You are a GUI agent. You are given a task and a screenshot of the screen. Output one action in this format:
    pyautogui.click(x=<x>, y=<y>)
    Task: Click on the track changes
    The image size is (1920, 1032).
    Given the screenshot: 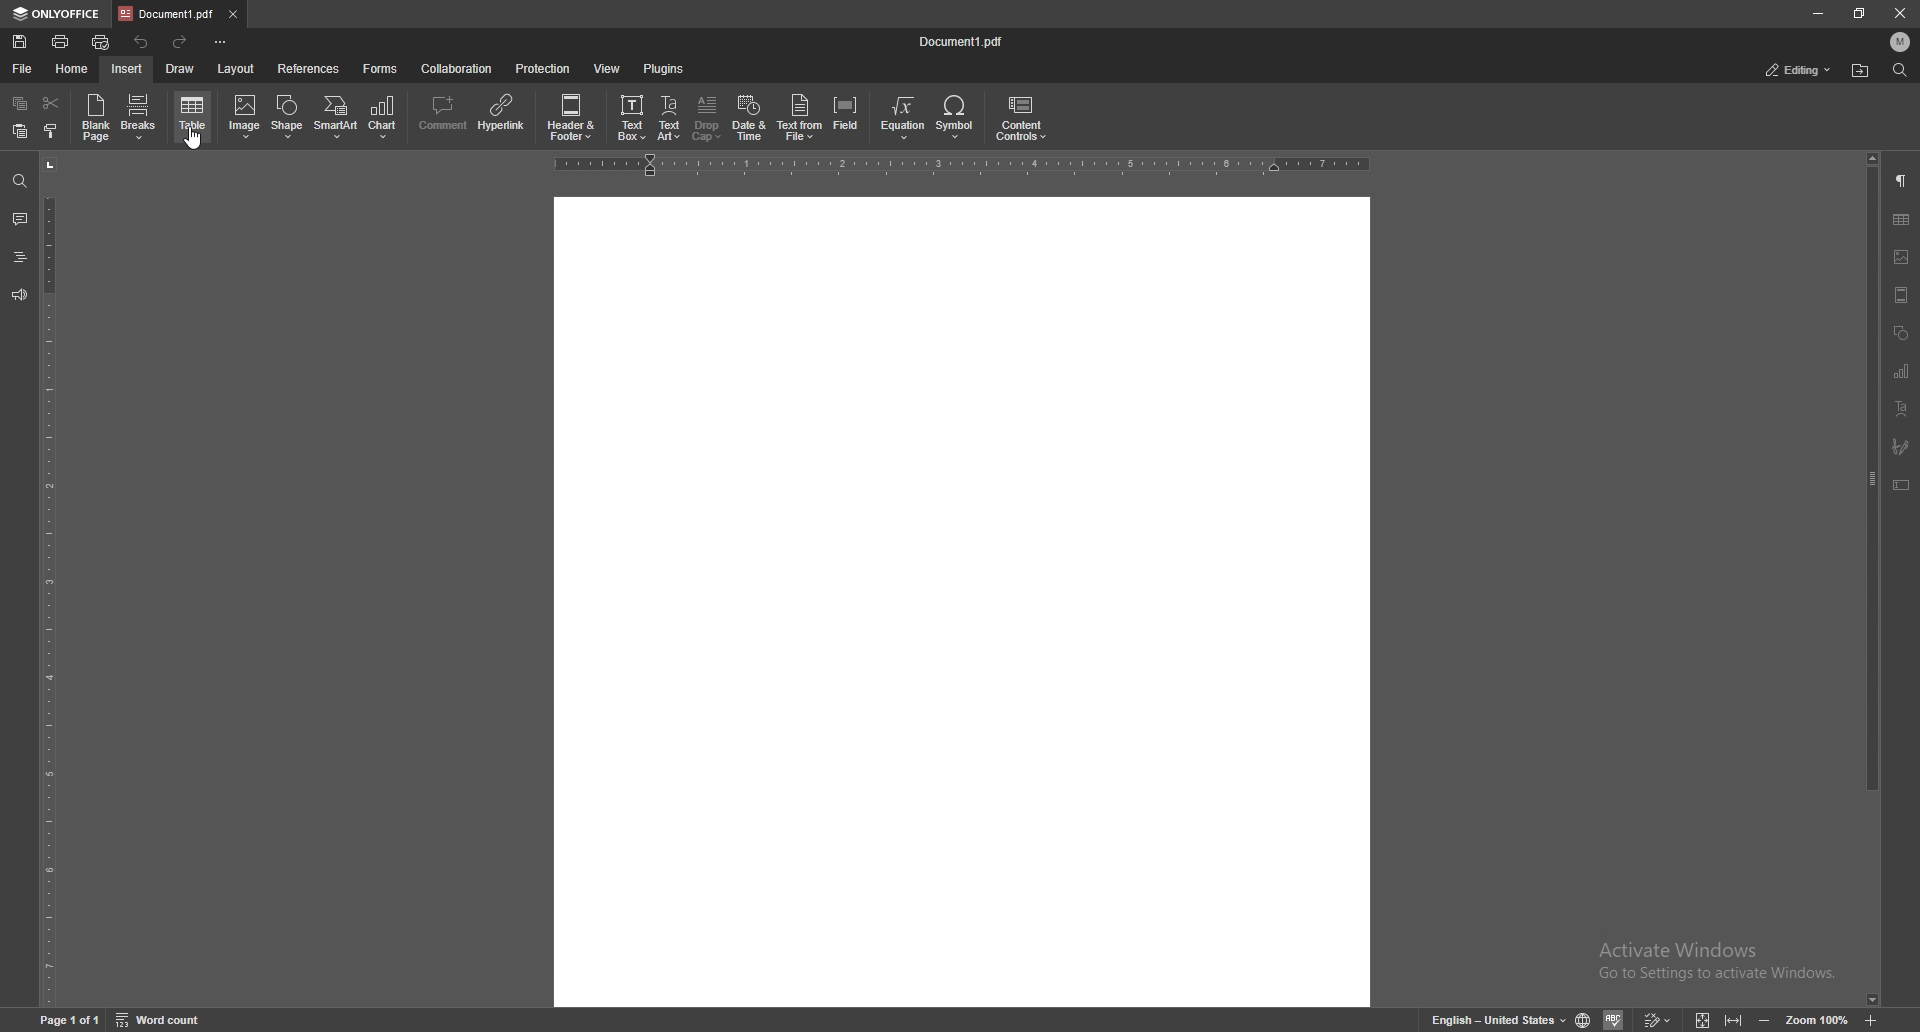 What is the action you would take?
    pyautogui.click(x=1660, y=1019)
    